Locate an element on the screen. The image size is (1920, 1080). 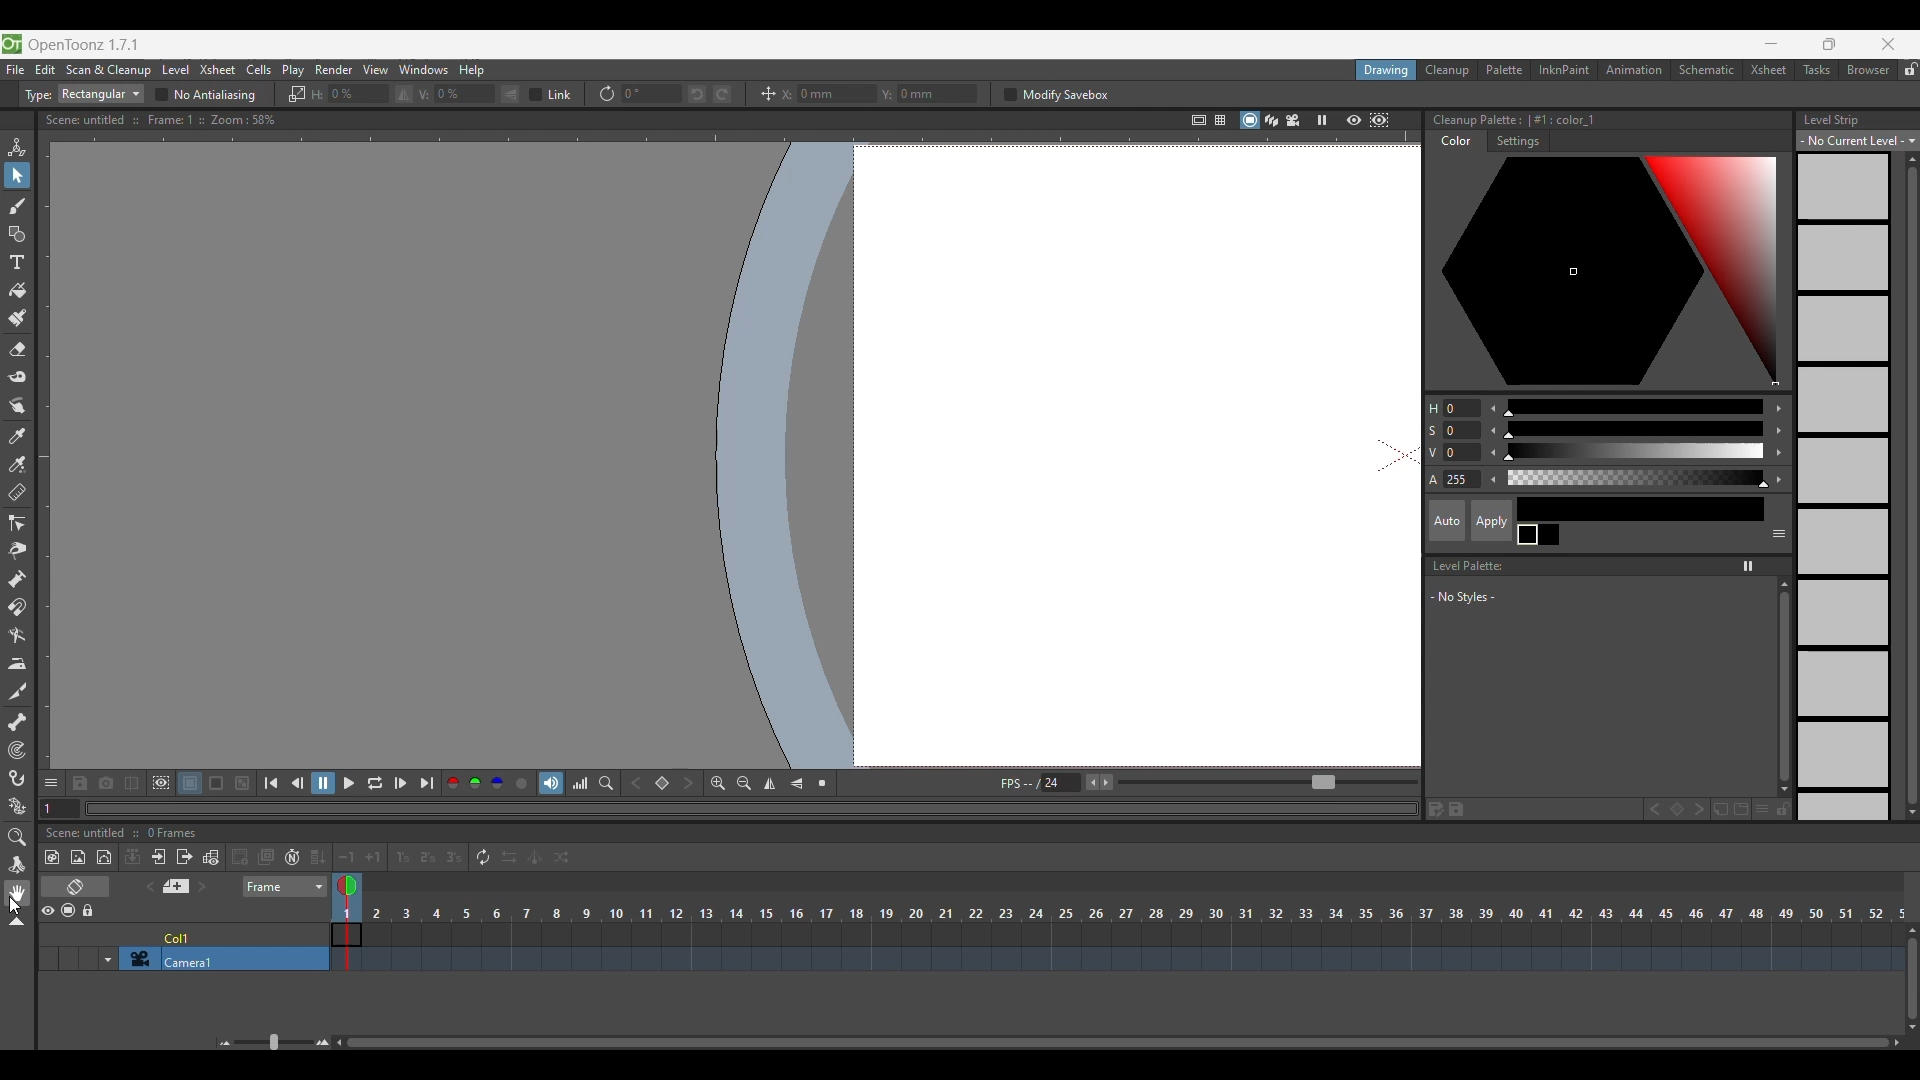
Set key is located at coordinates (1672, 809).